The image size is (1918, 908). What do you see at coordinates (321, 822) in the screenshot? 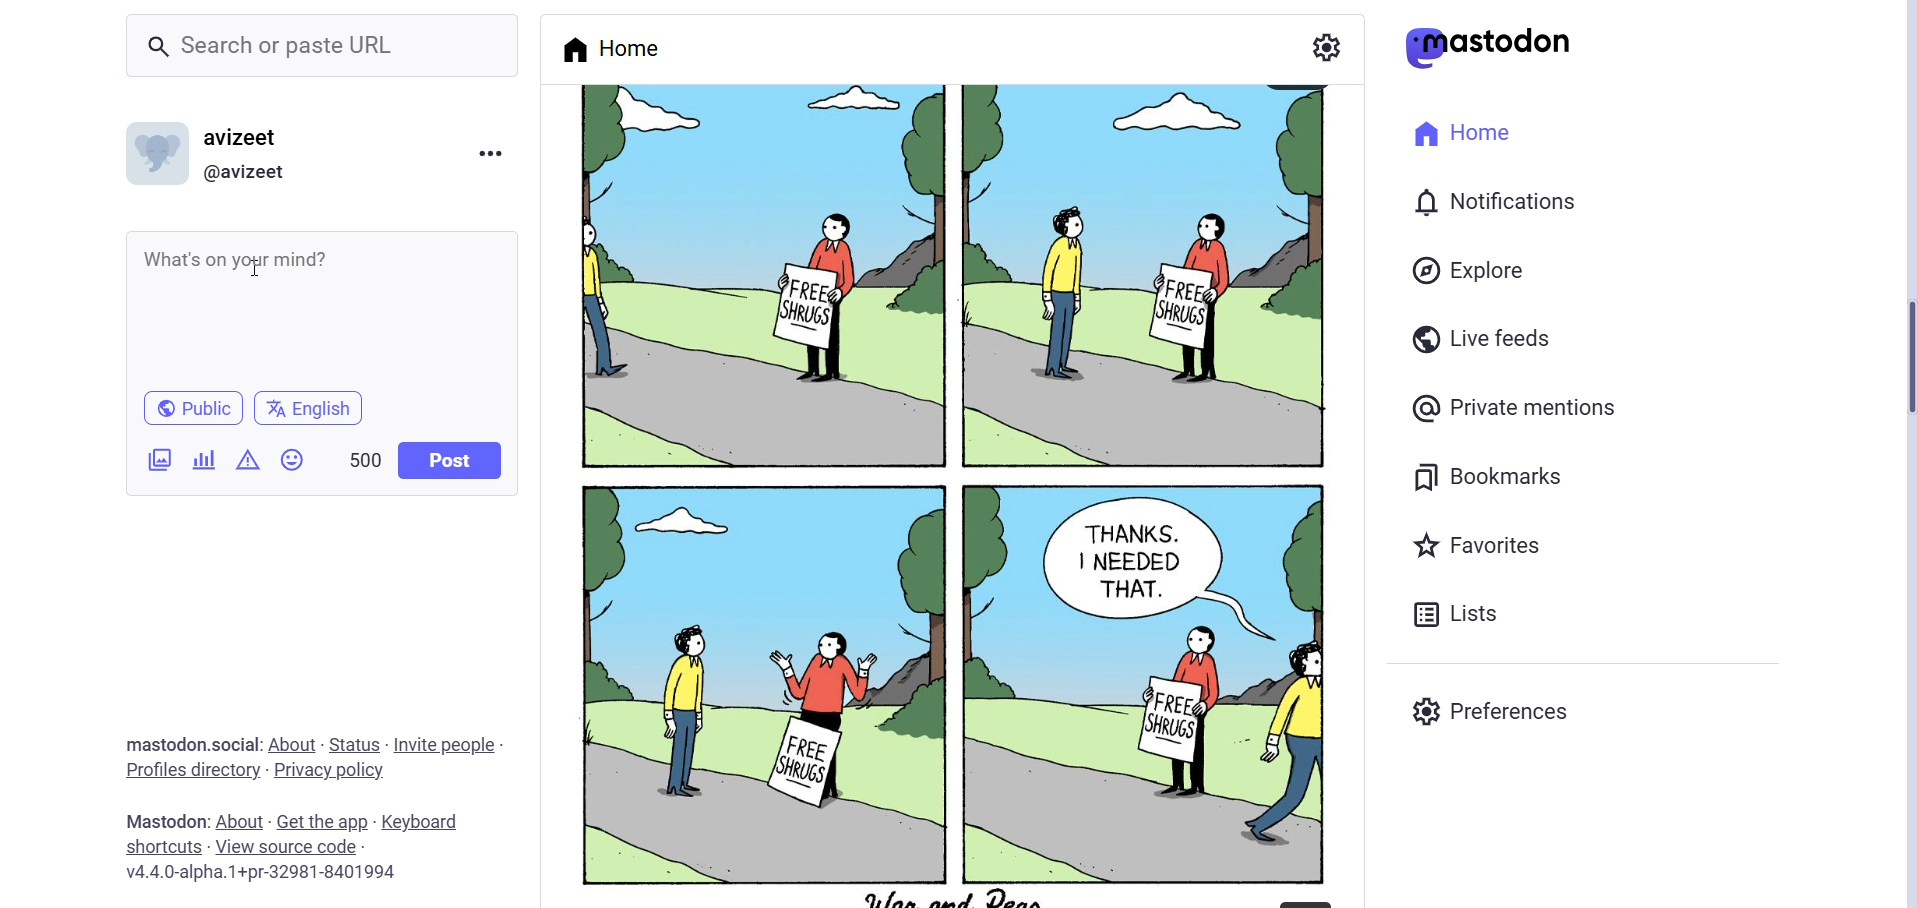
I see `Get the app` at bounding box center [321, 822].